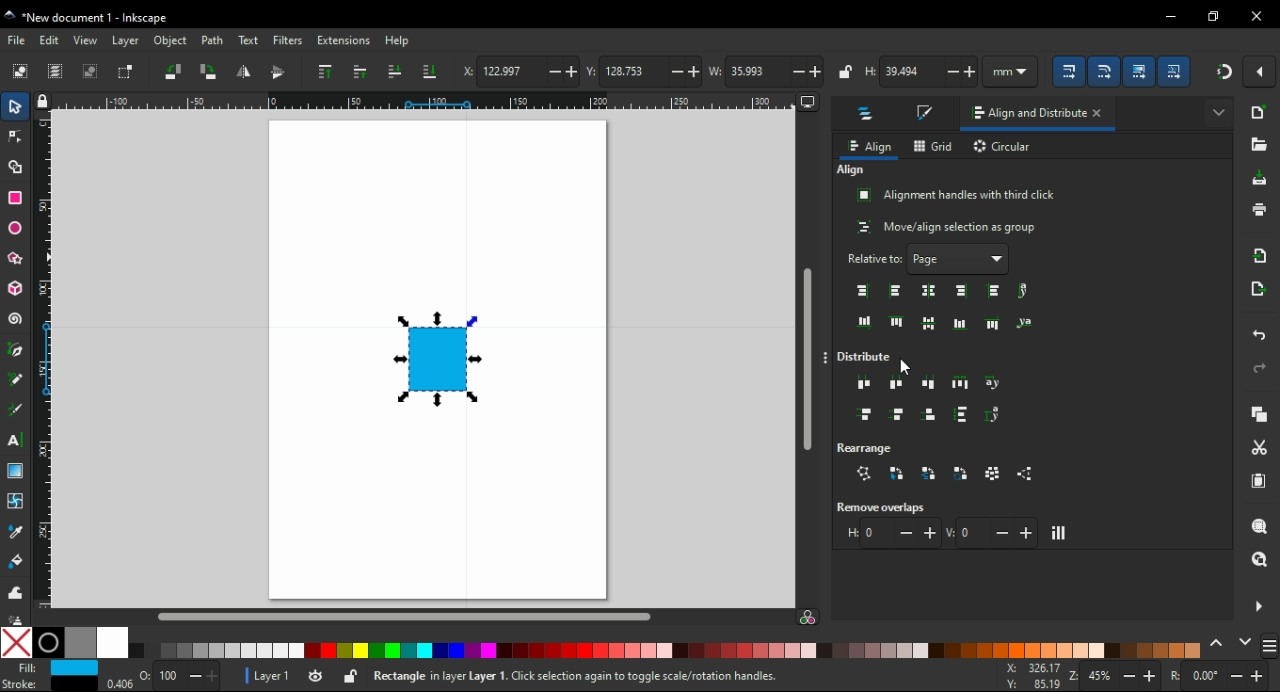 This screenshot has width=1280, height=692. What do you see at coordinates (1261, 178) in the screenshot?
I see `save` at bounding box center [1261, 178].